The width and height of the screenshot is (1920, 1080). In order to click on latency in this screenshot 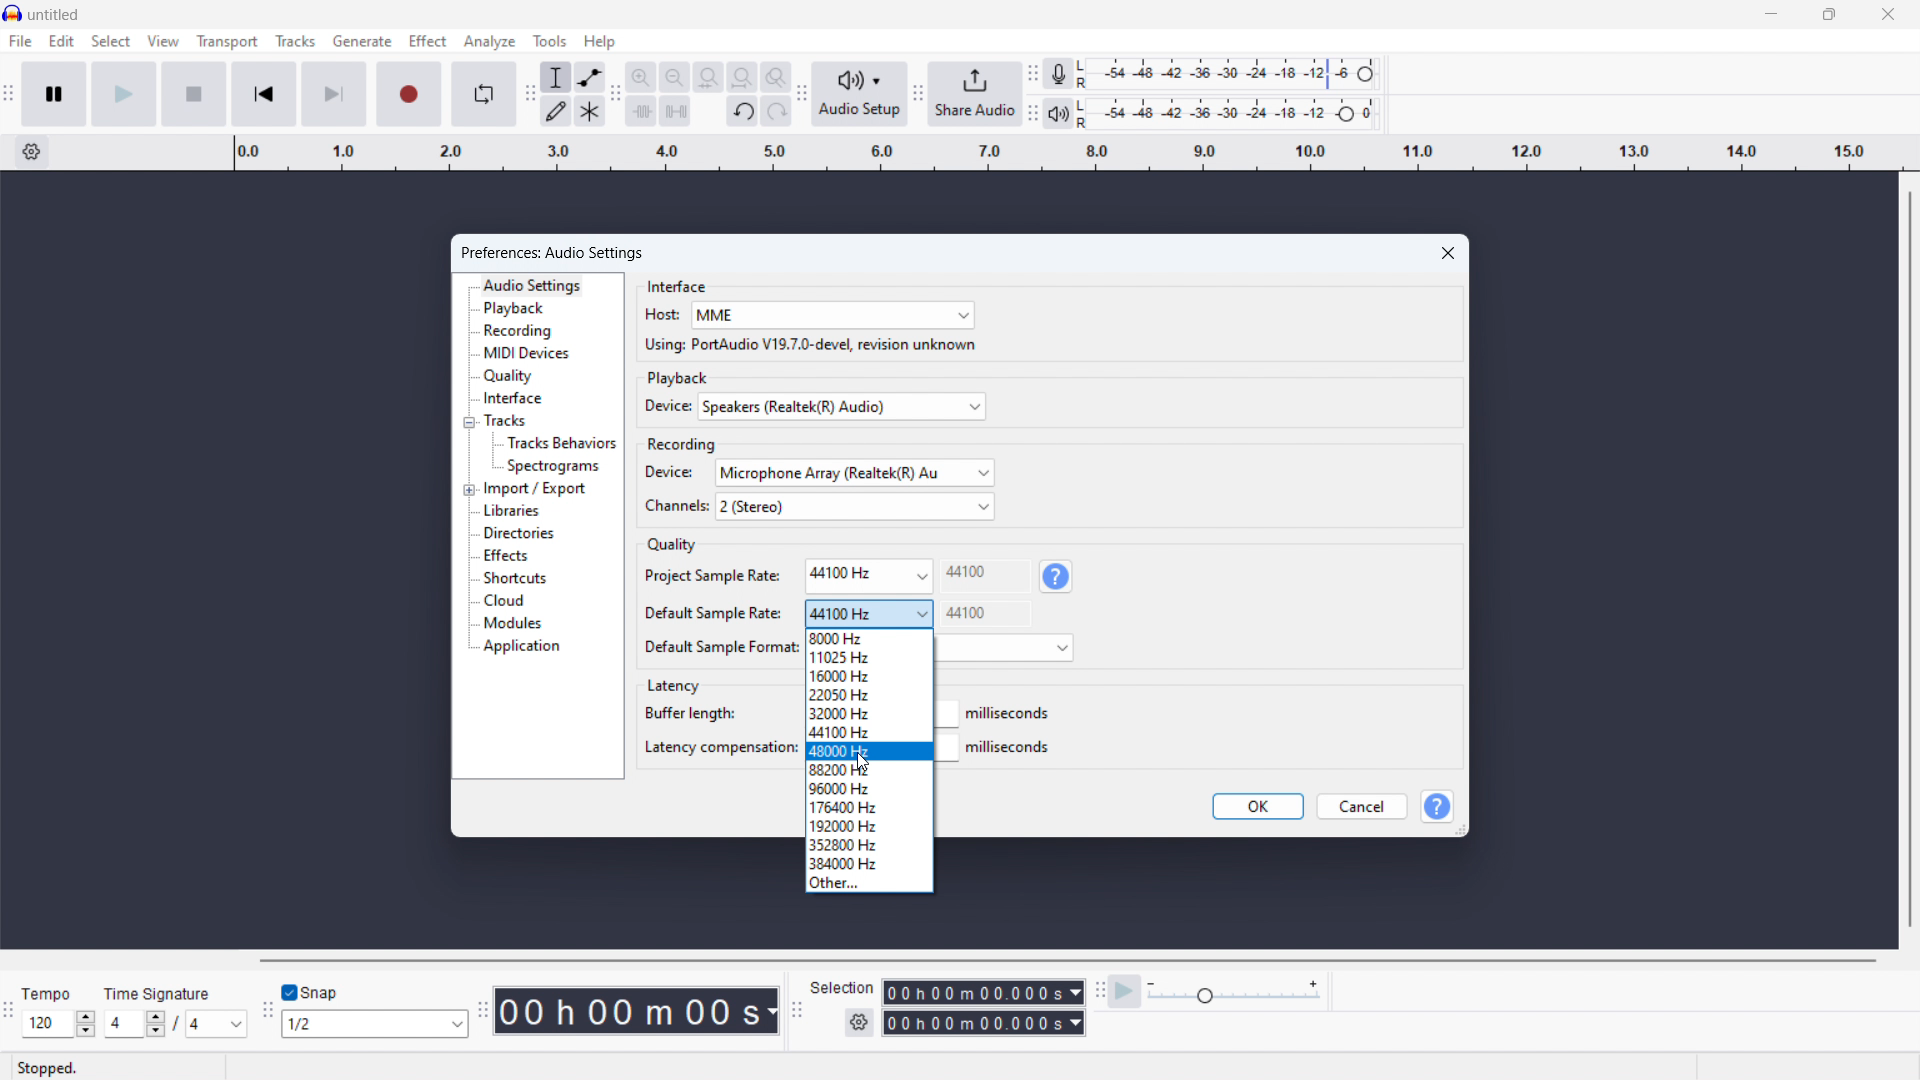, I will do `click(672, 687)`.